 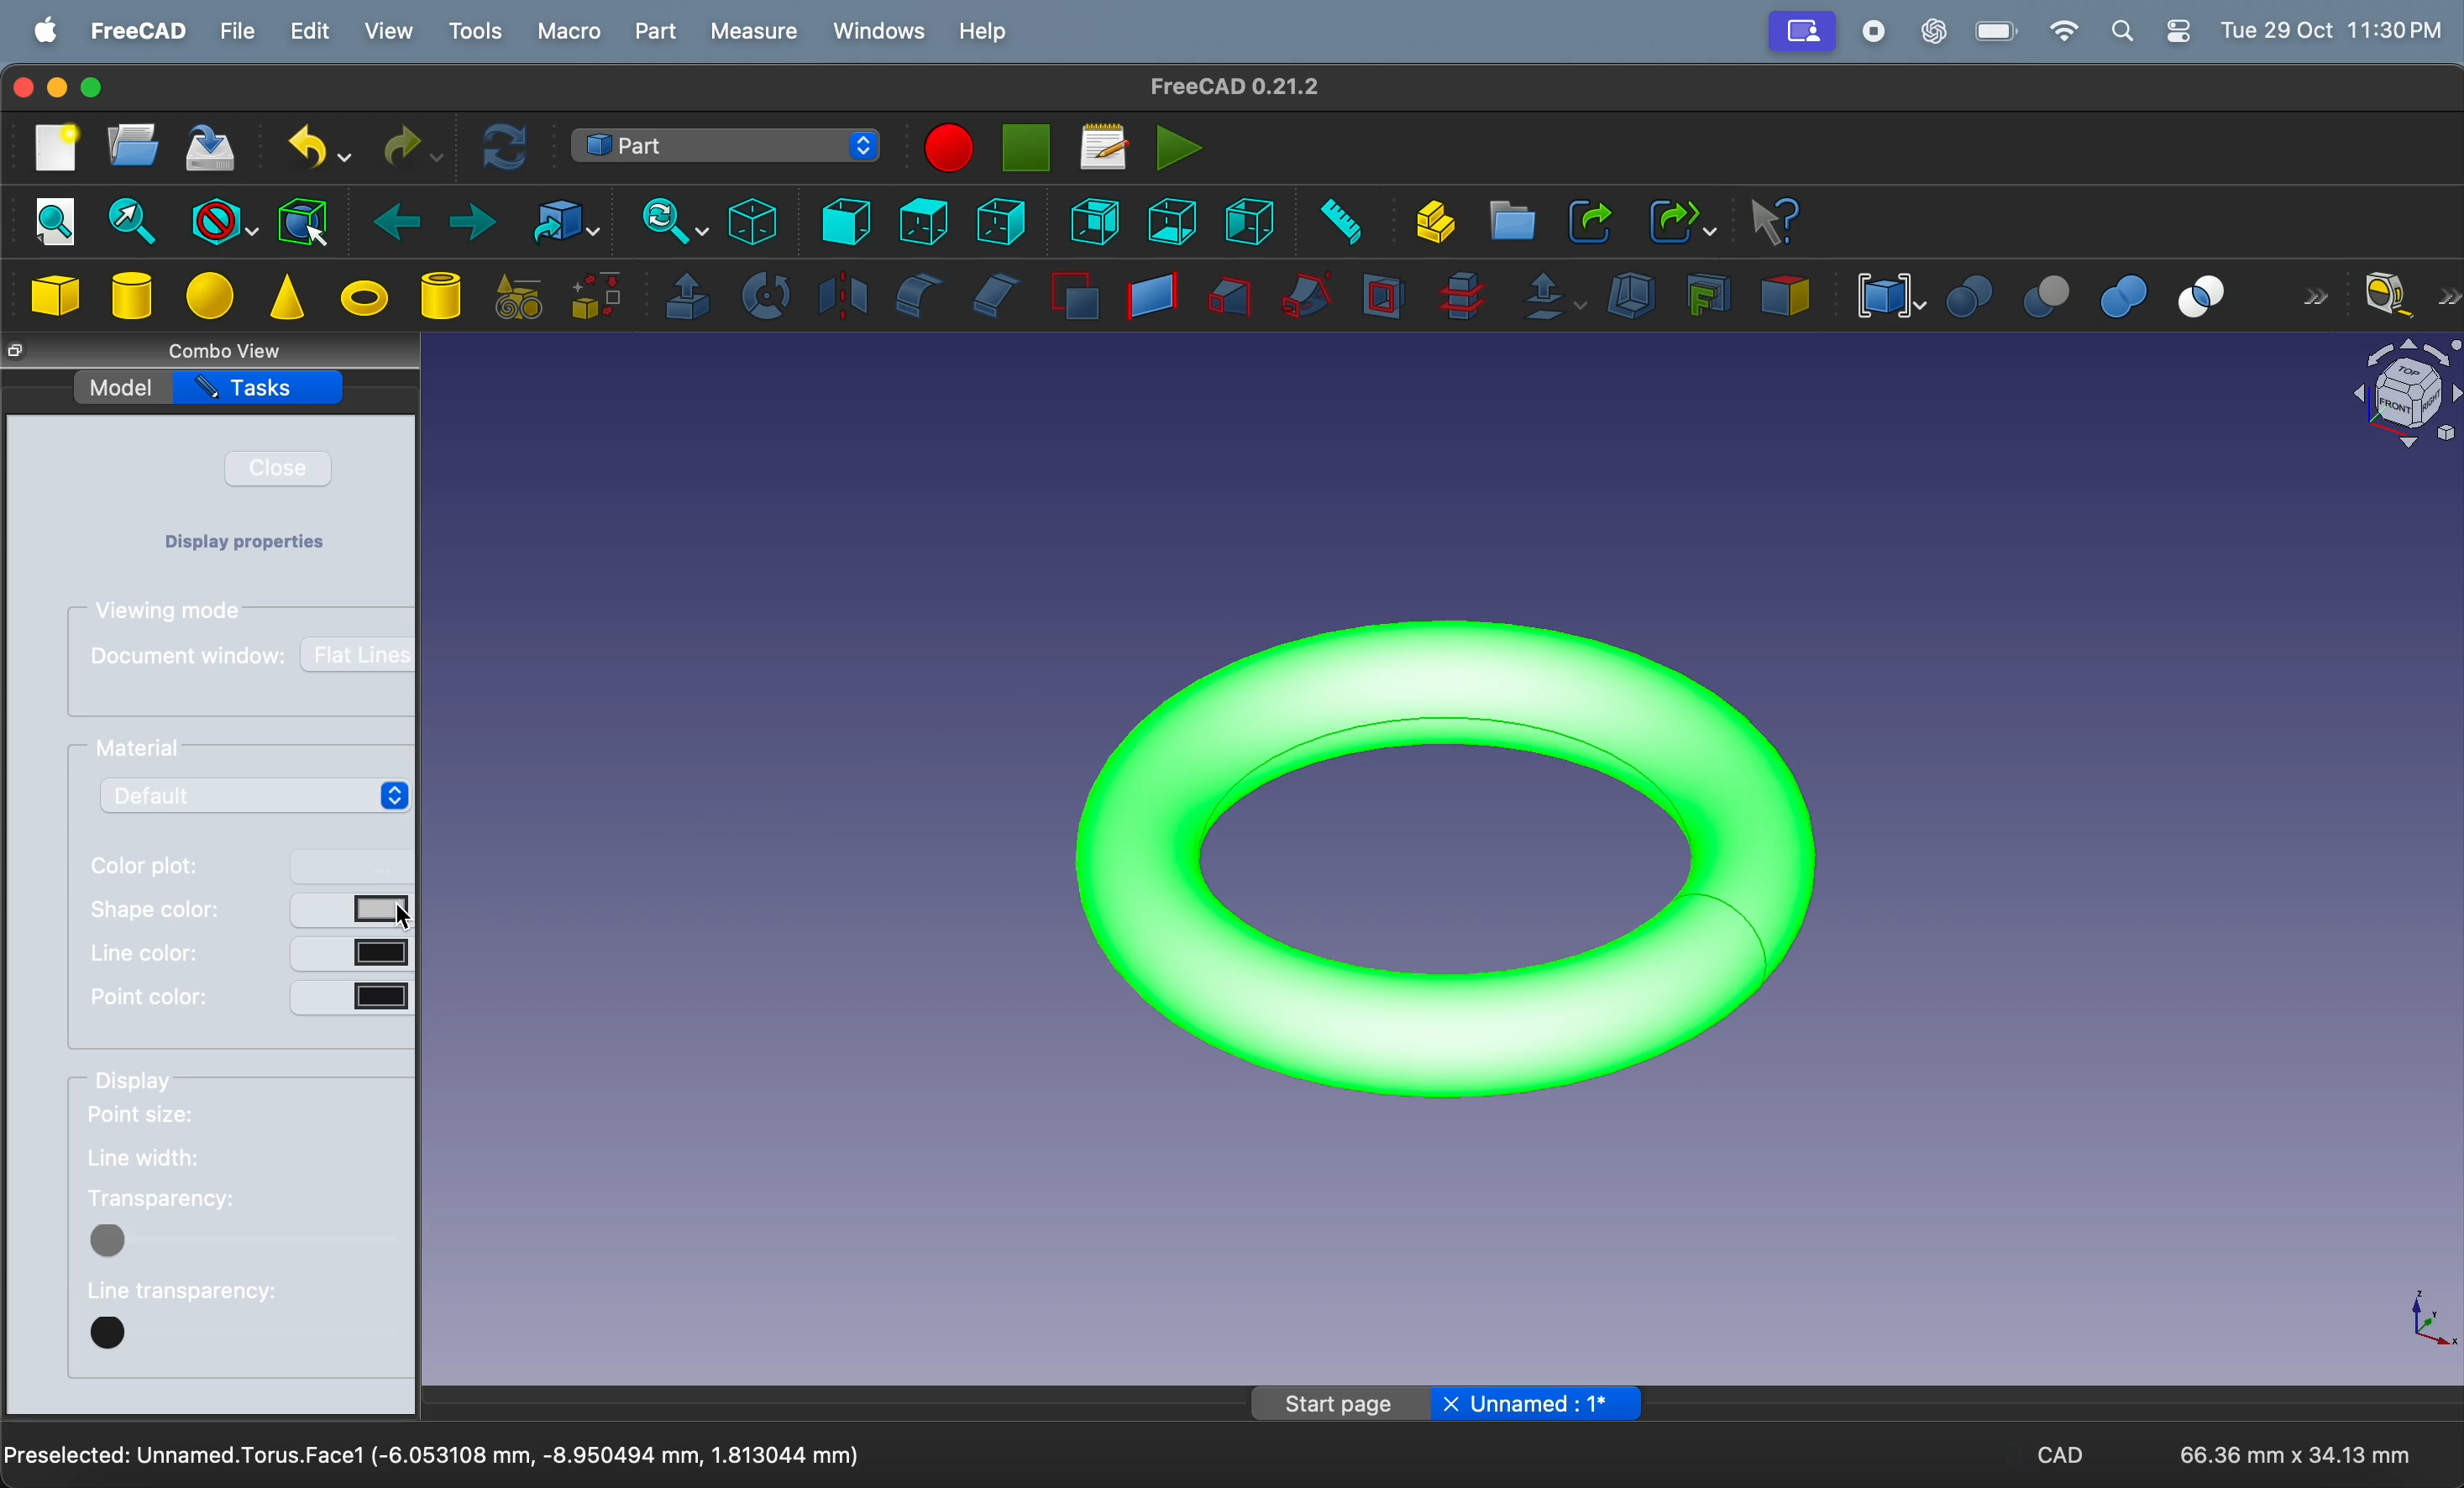 I want to click on windows, so click(x=878, y=30).